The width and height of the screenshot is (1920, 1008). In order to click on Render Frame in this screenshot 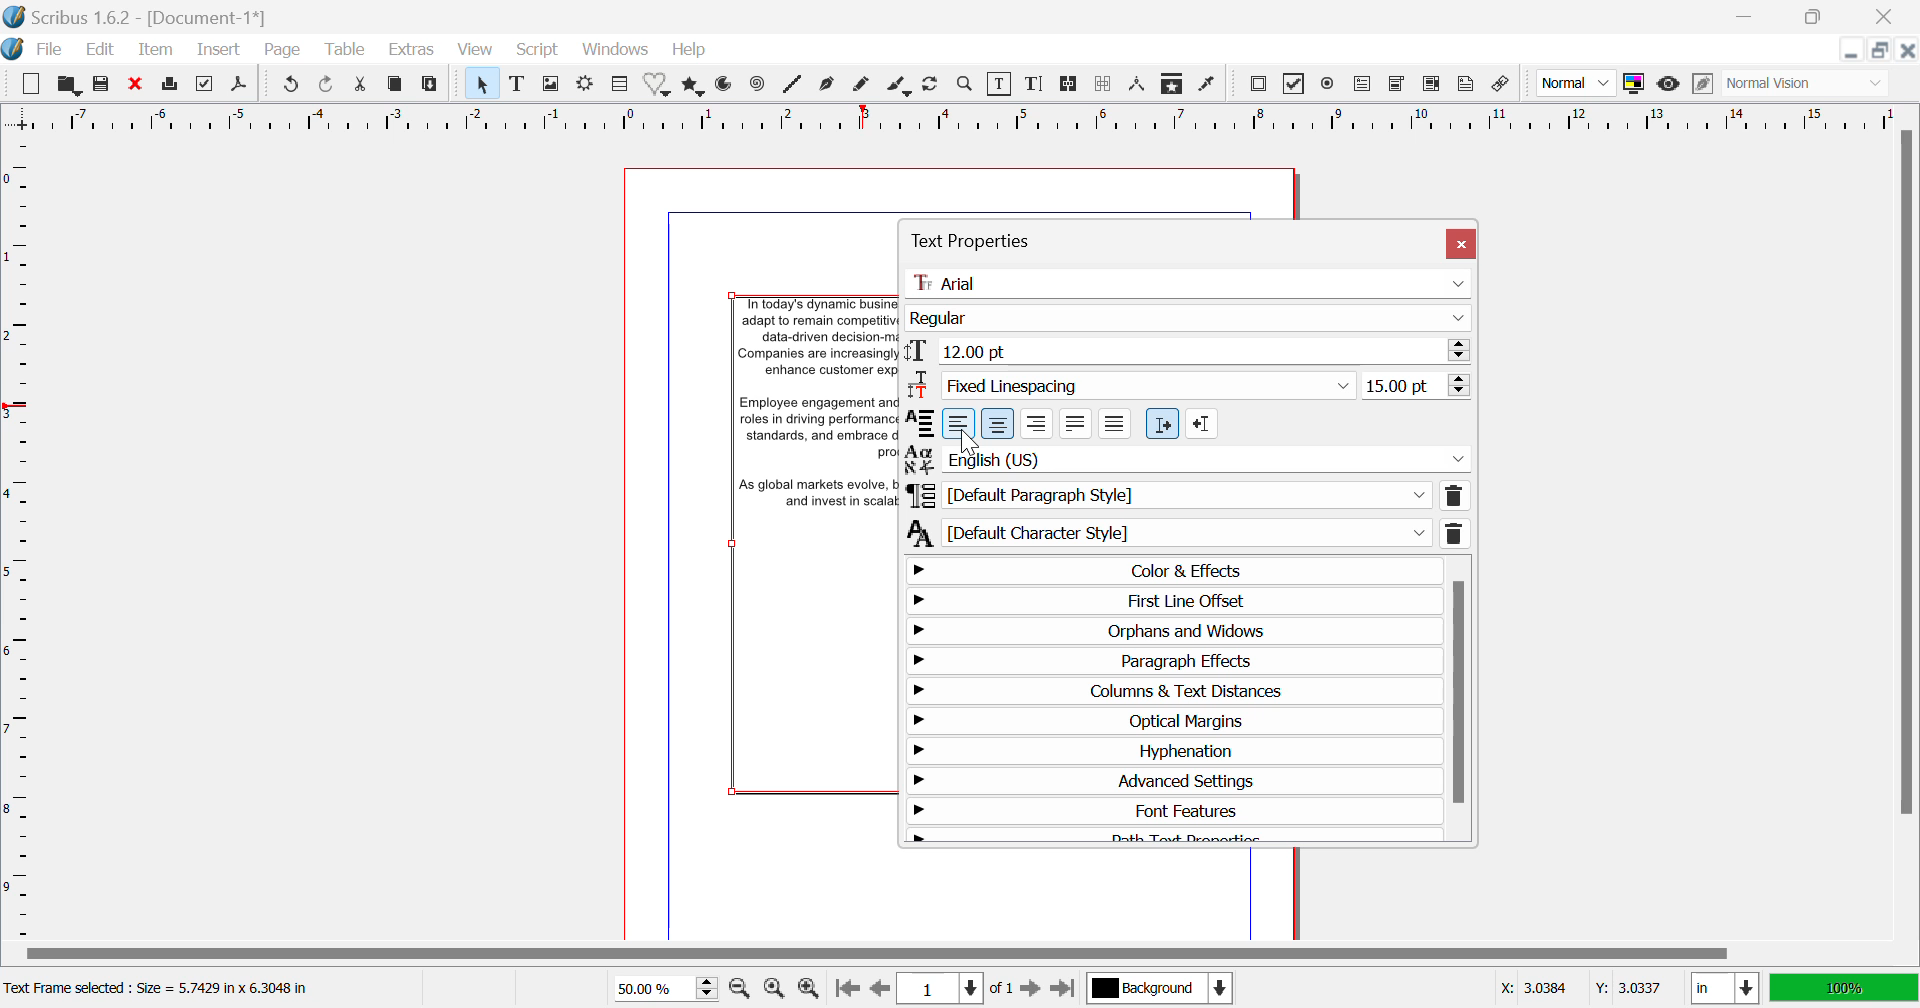, I will do `click(589, 84)`.